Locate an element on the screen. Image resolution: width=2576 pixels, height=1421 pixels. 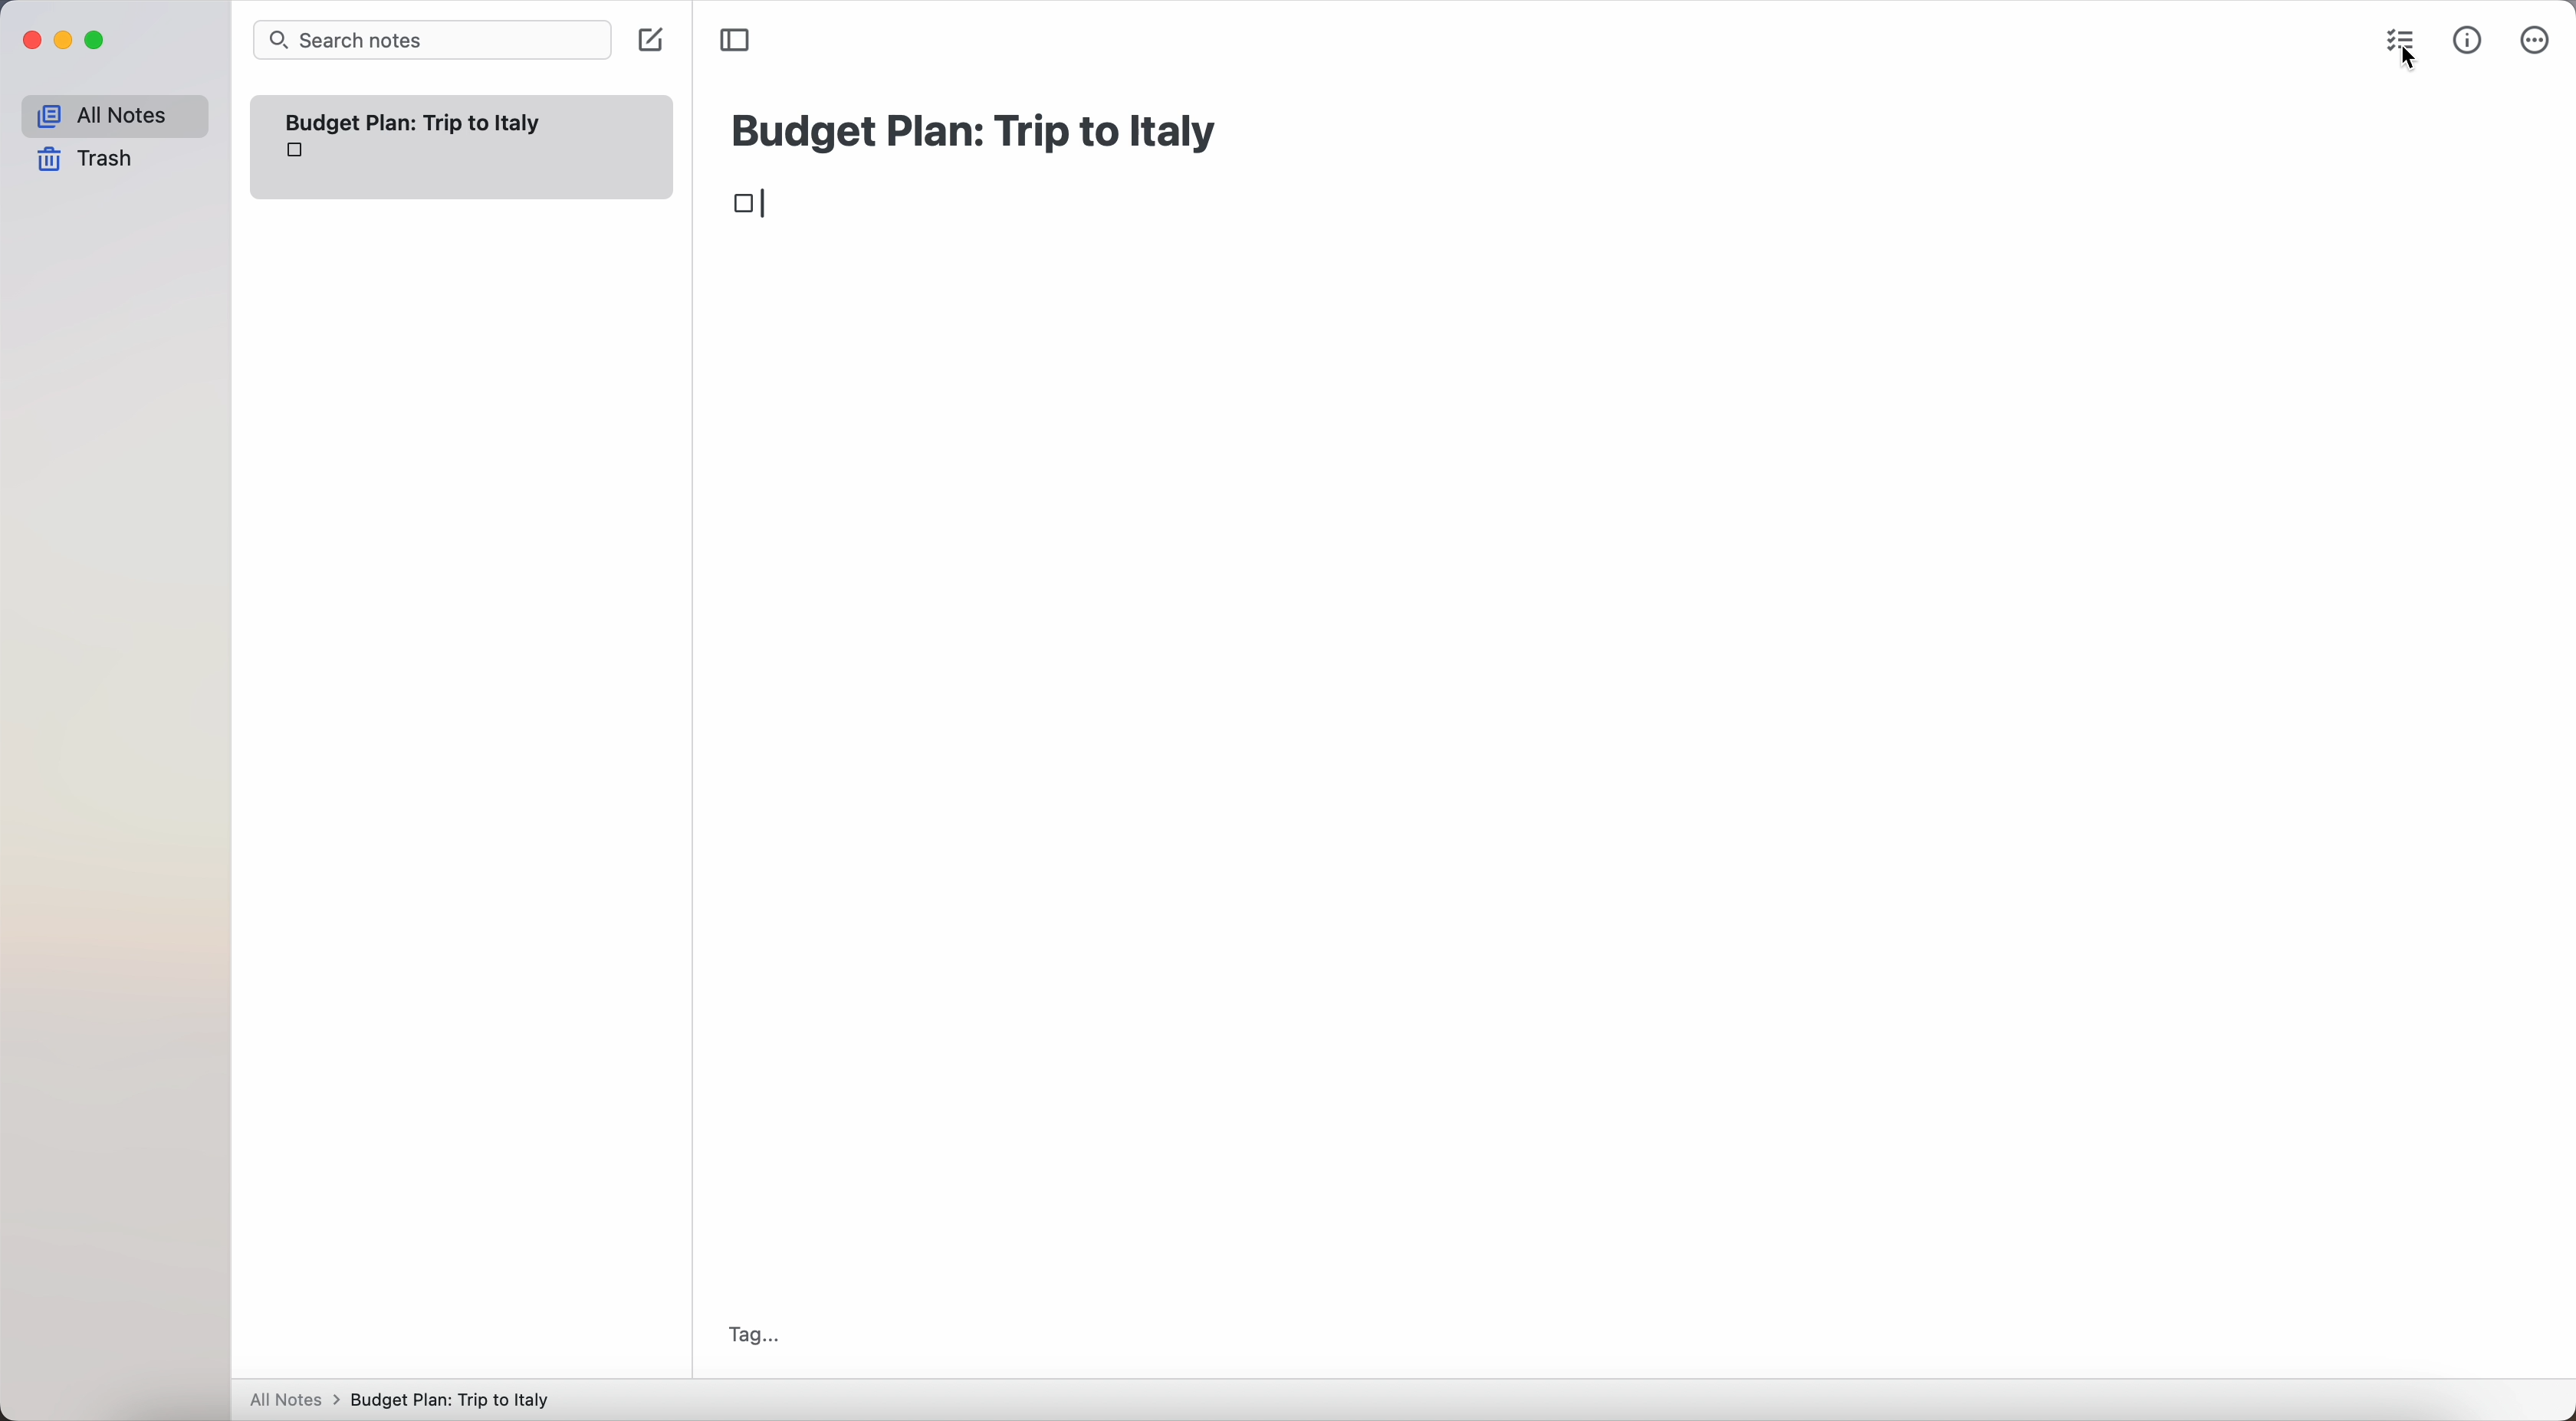
budget plan: trip to Italy is located at coordinates (979, 128).